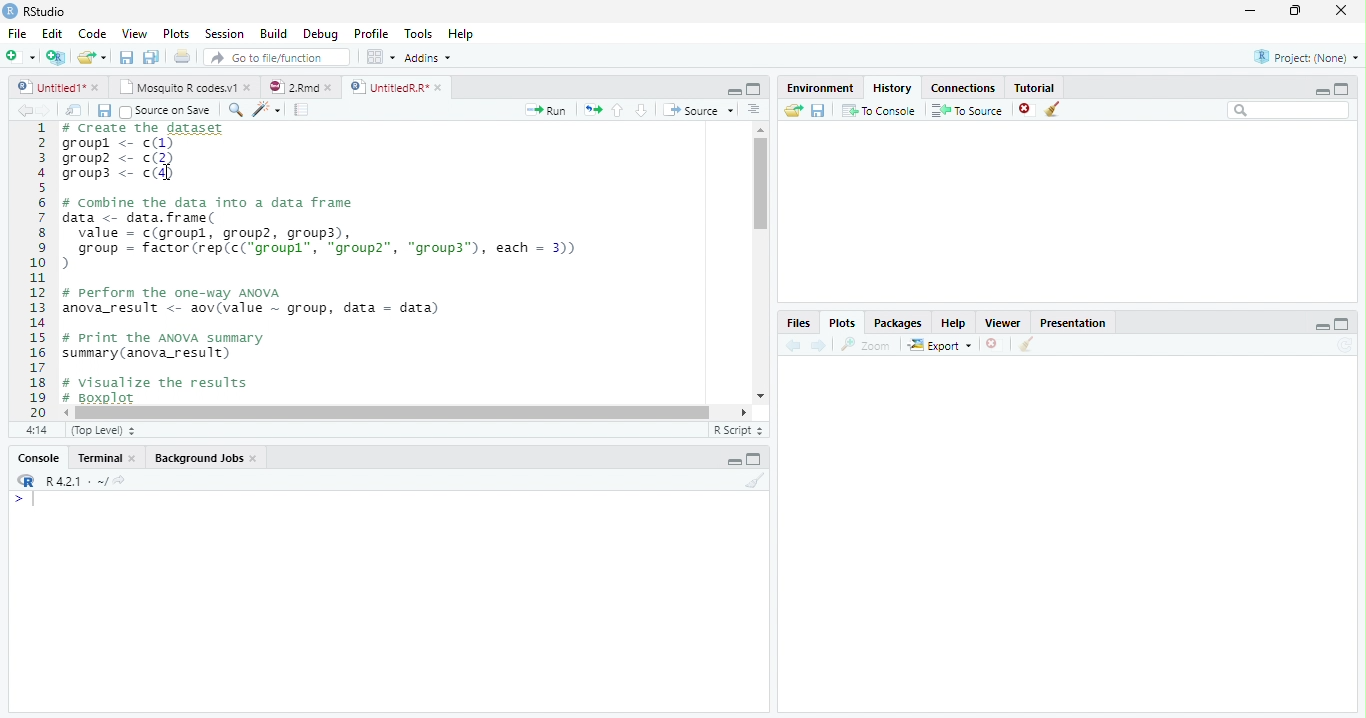  Describe the element at coordinates (1305, 57) in the screenshot. I see `Project (None)` at that location.